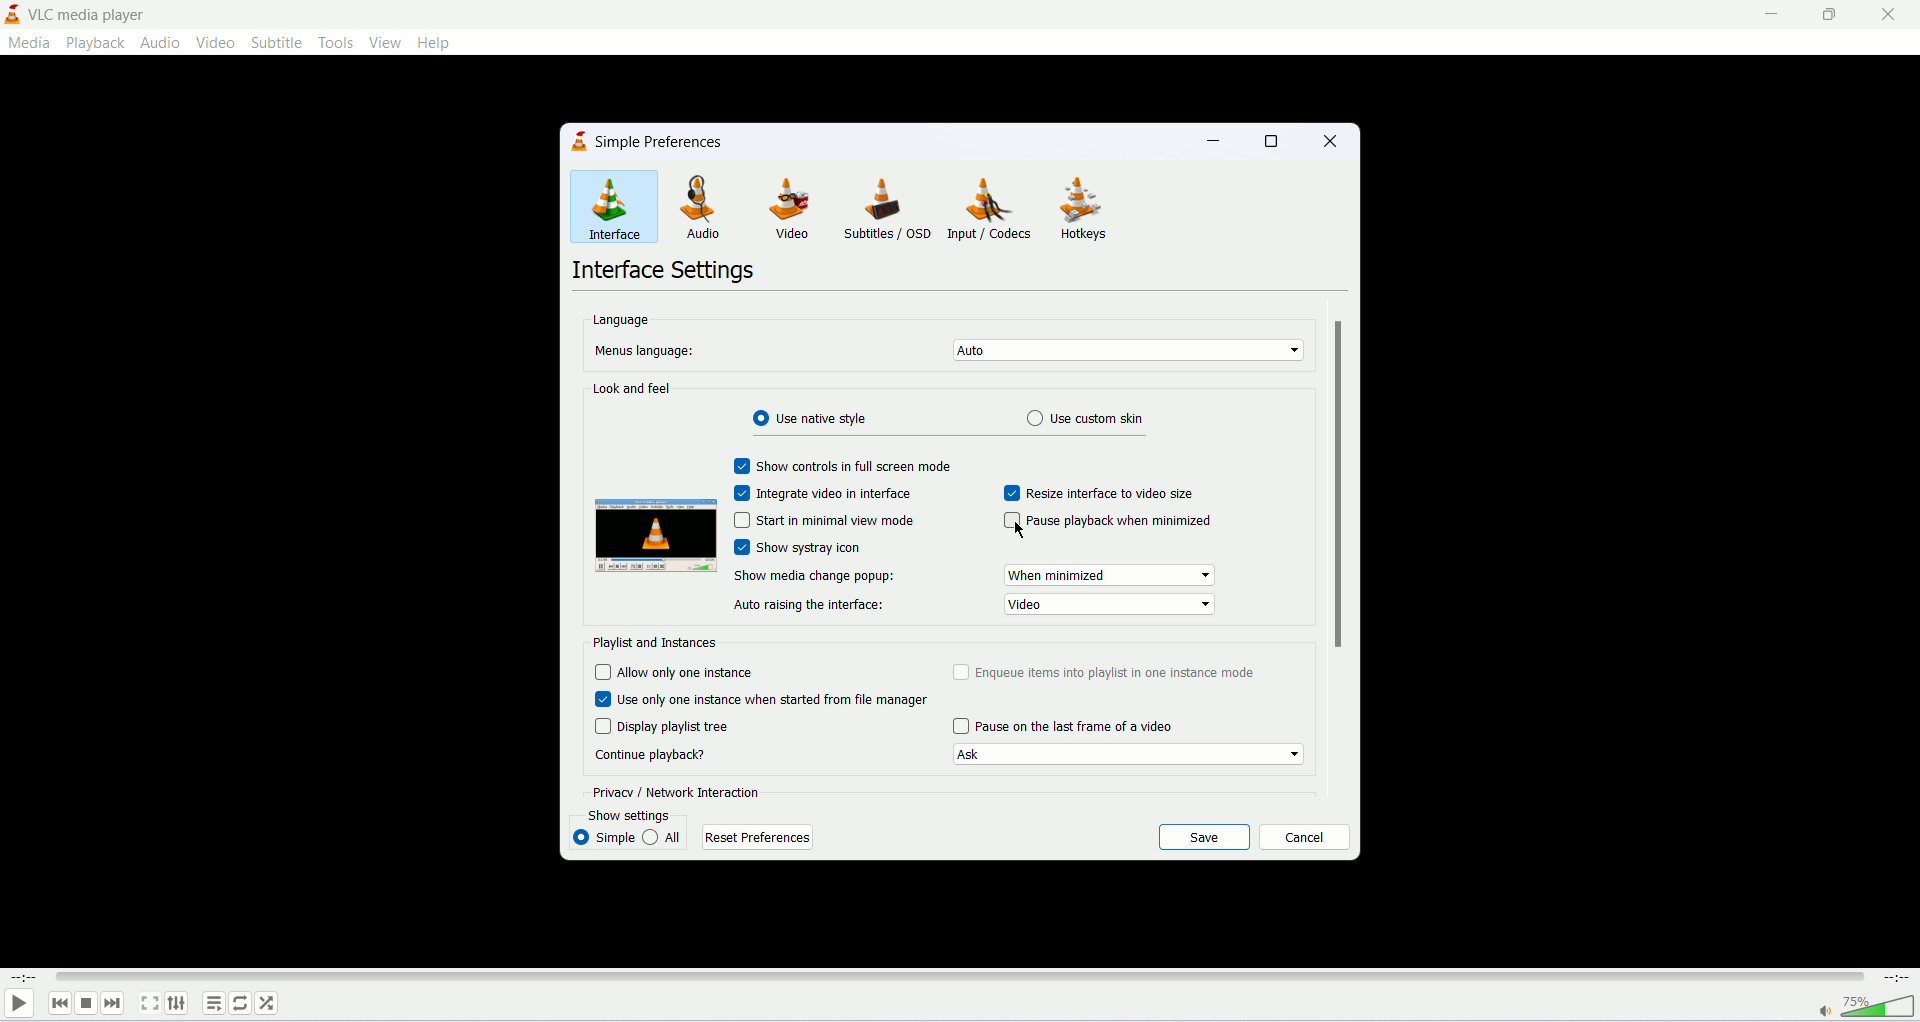 Image resolution: width=1920 pixels, height=1022 pixels. Describe the element at coordinates (1120, 522) in the screenshot. I see `pause playback when minimized` at that location.